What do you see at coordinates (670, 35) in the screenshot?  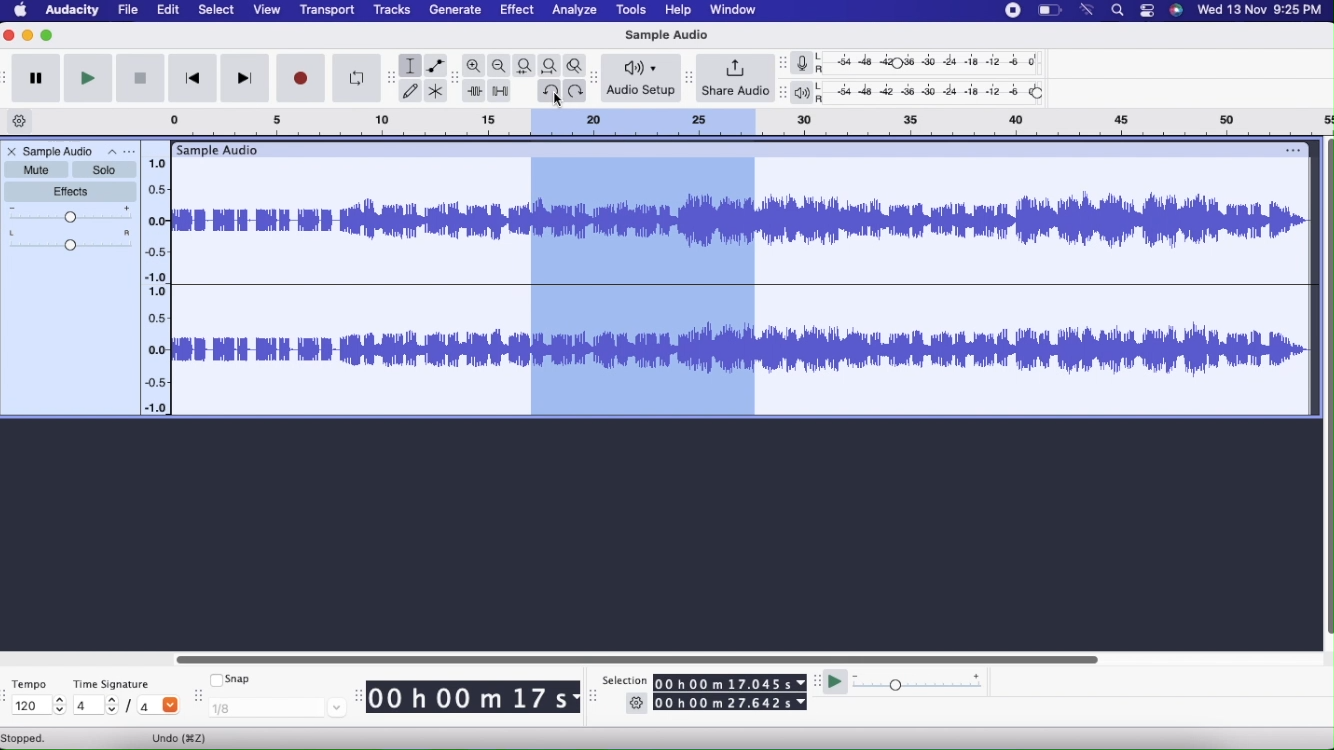 I see `Sample Audio` at bounding box center [670, 35].